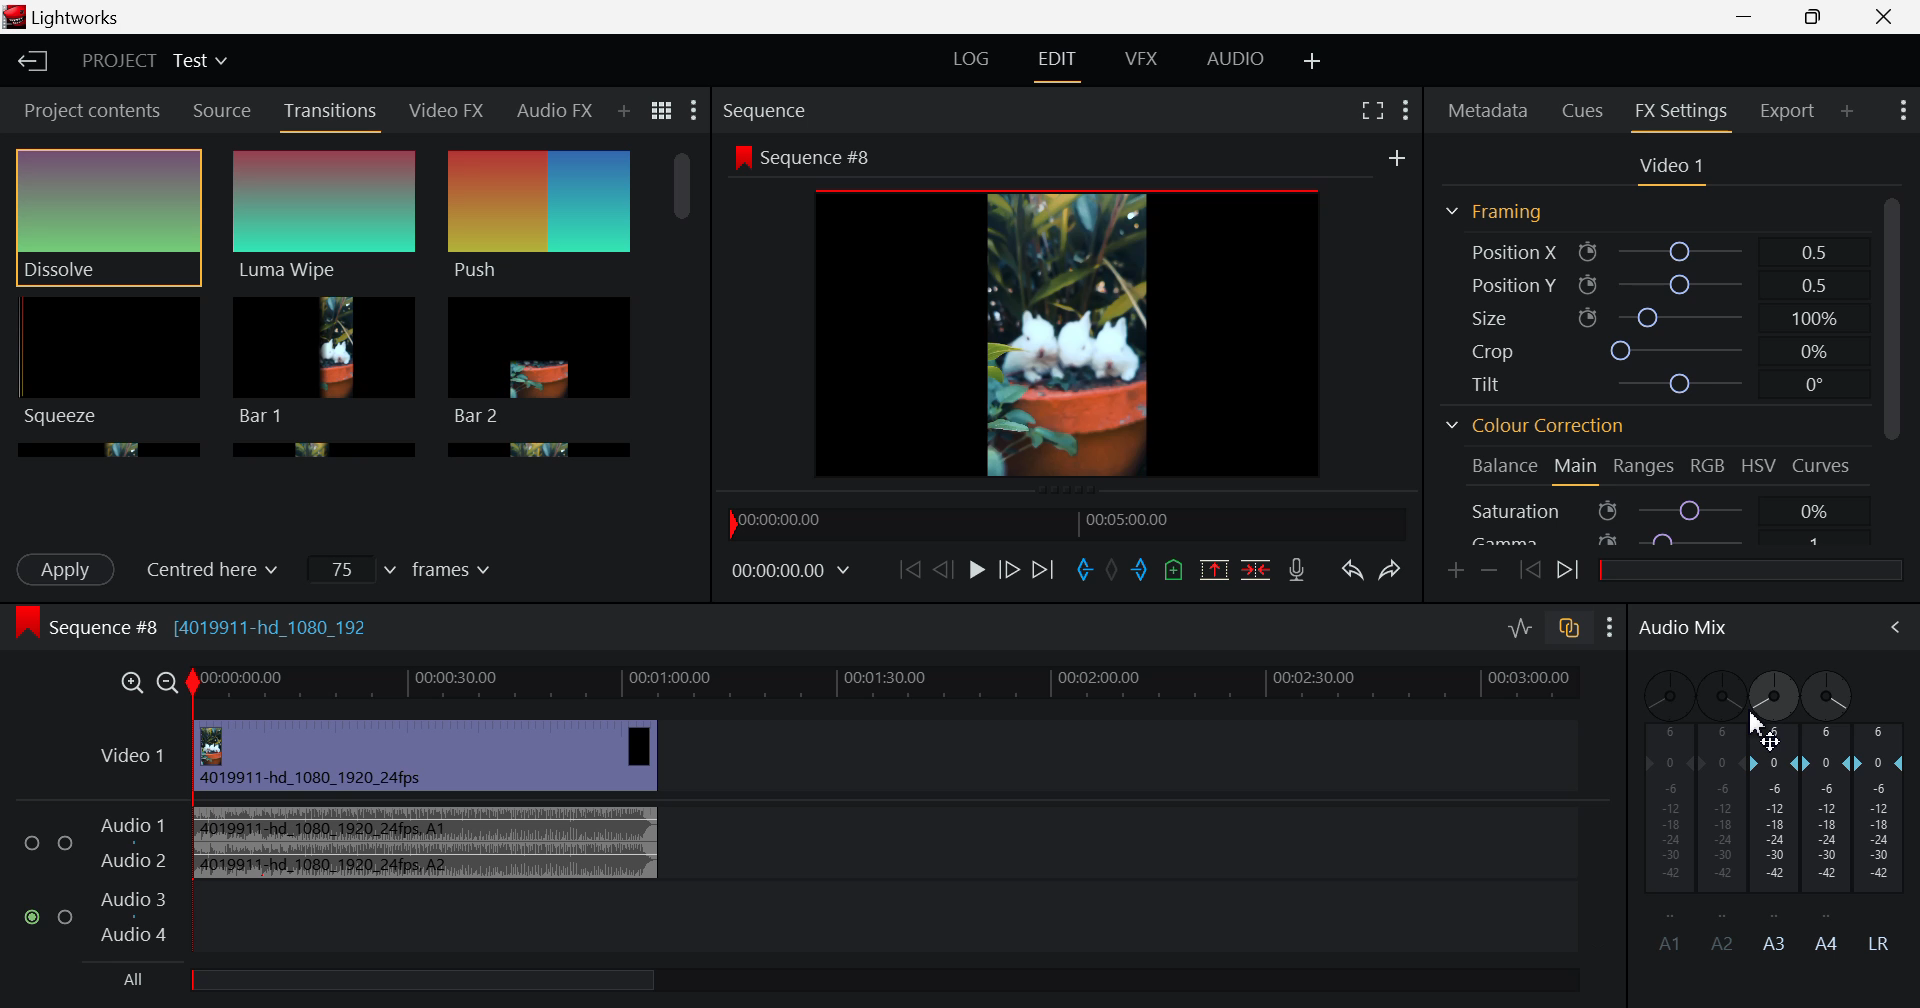 Image resolution: width=1920 pixels, height=1008 pixels. I want to click on A3 Channel Decibel Level, so click(1775, 841).